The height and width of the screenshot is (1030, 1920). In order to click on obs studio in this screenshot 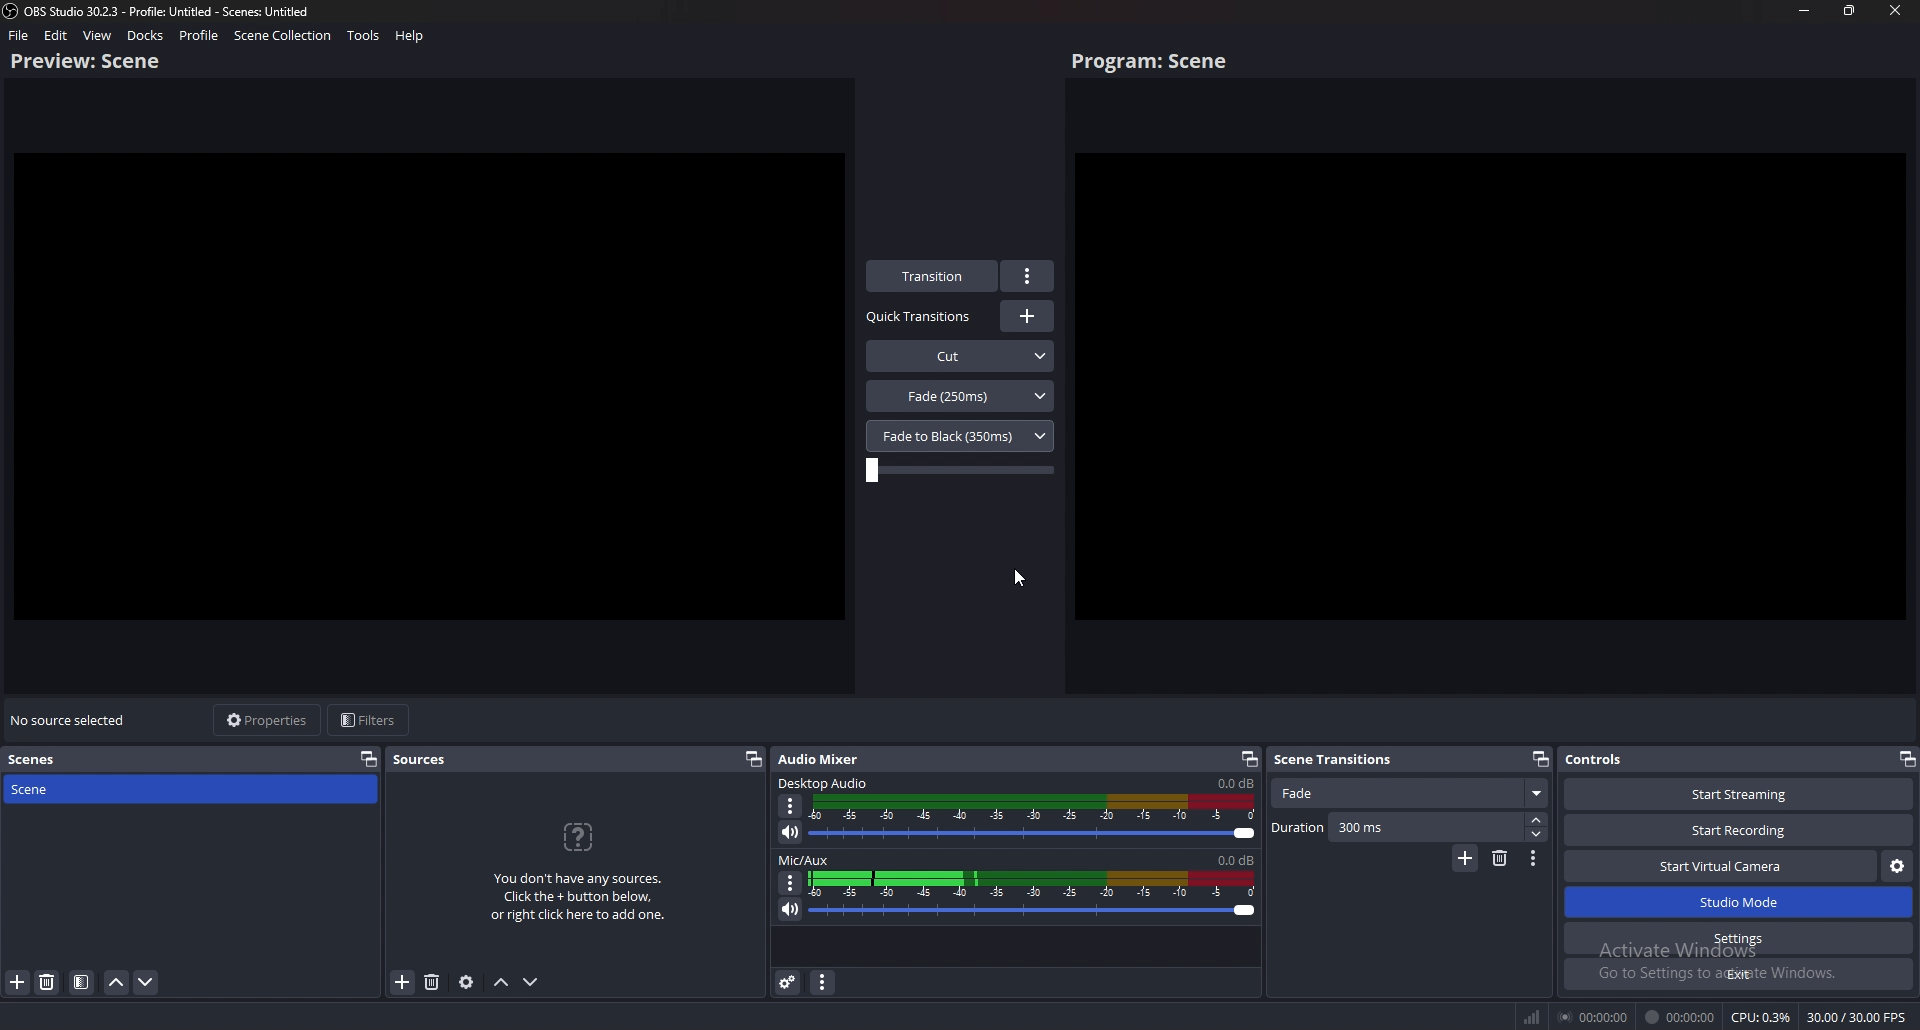, I will do `click(12, 11)`.